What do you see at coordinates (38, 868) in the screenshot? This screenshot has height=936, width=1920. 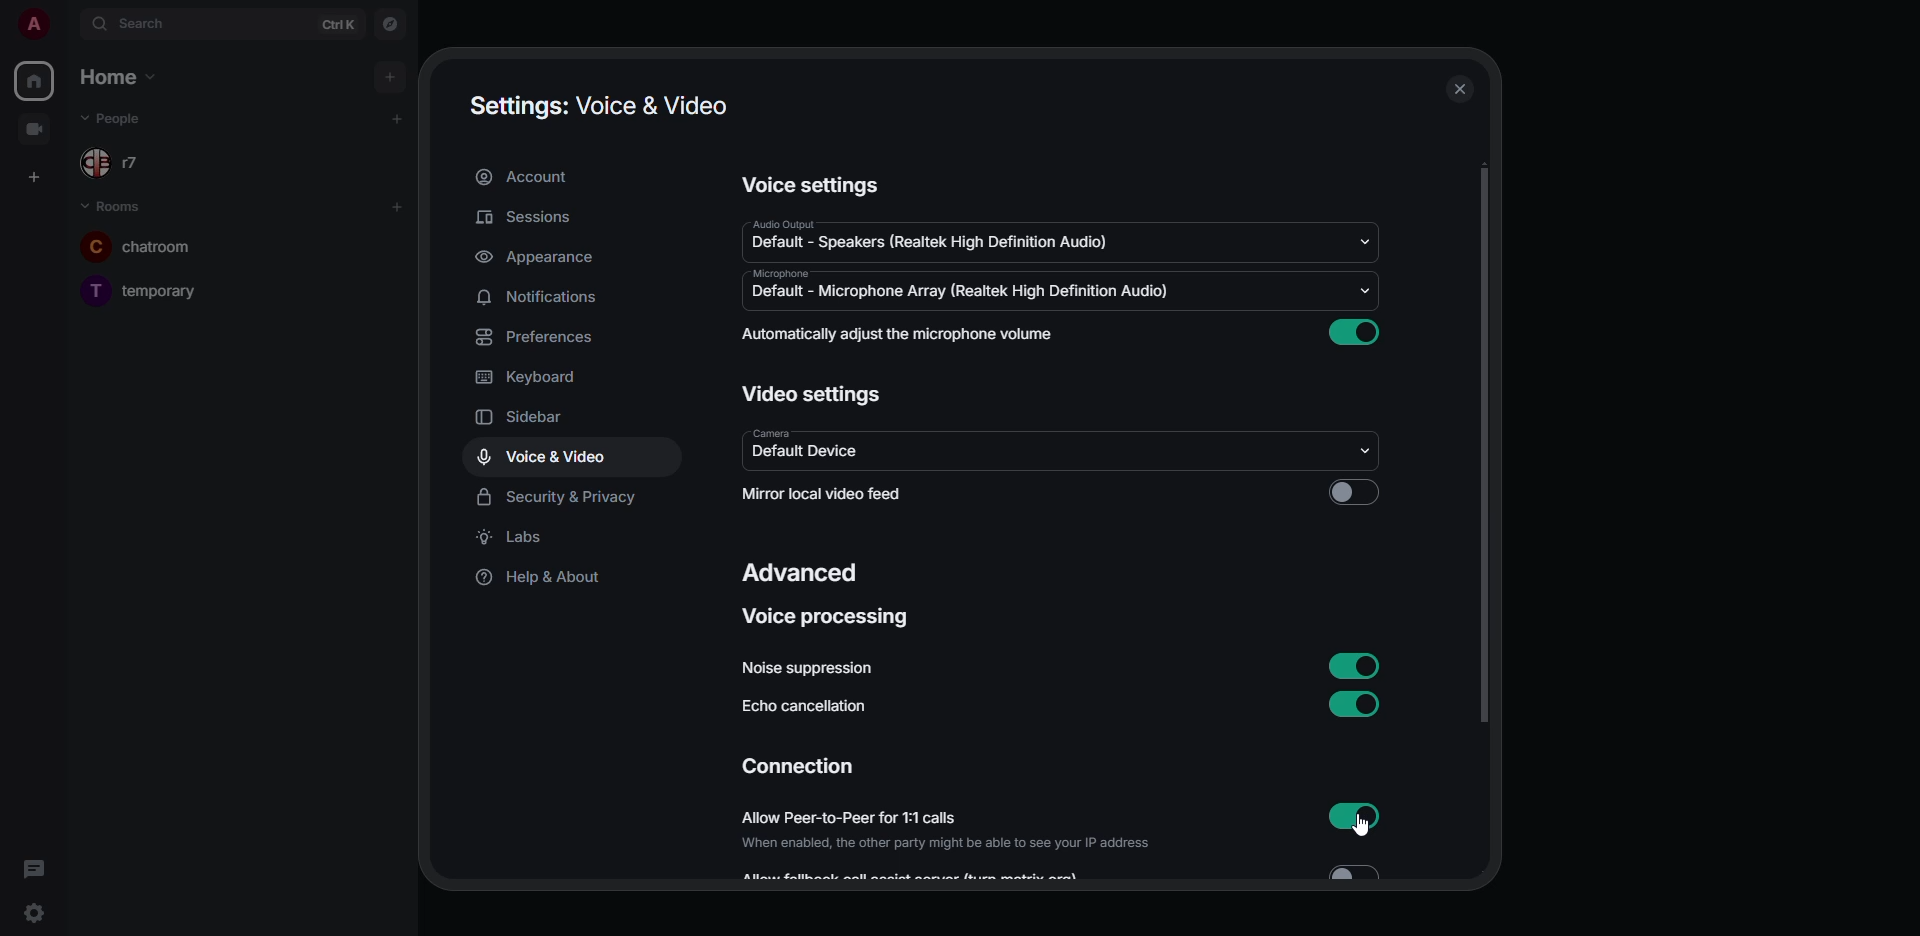 I see `threads` at bounding box center [38, 868].